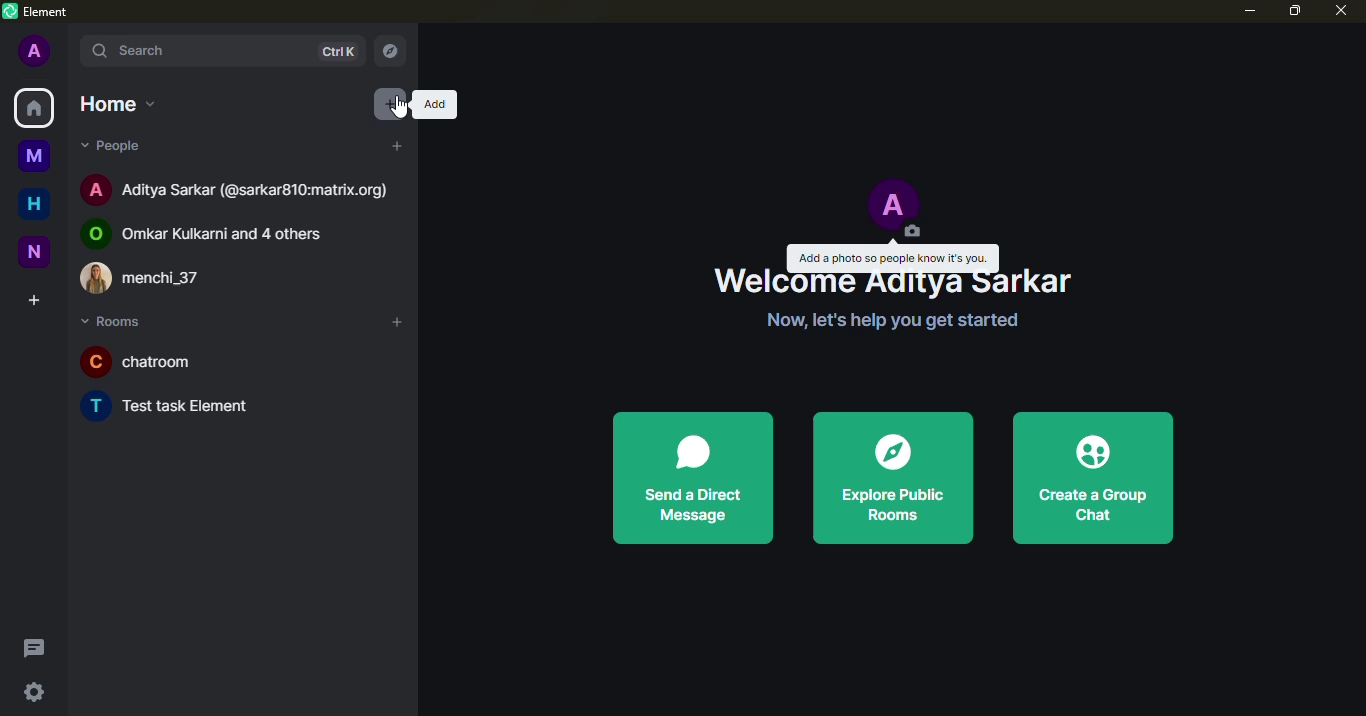  What do you see at coordinates (435, 104) in the screenshot?
I see `add` at bounding box center [435, 104].